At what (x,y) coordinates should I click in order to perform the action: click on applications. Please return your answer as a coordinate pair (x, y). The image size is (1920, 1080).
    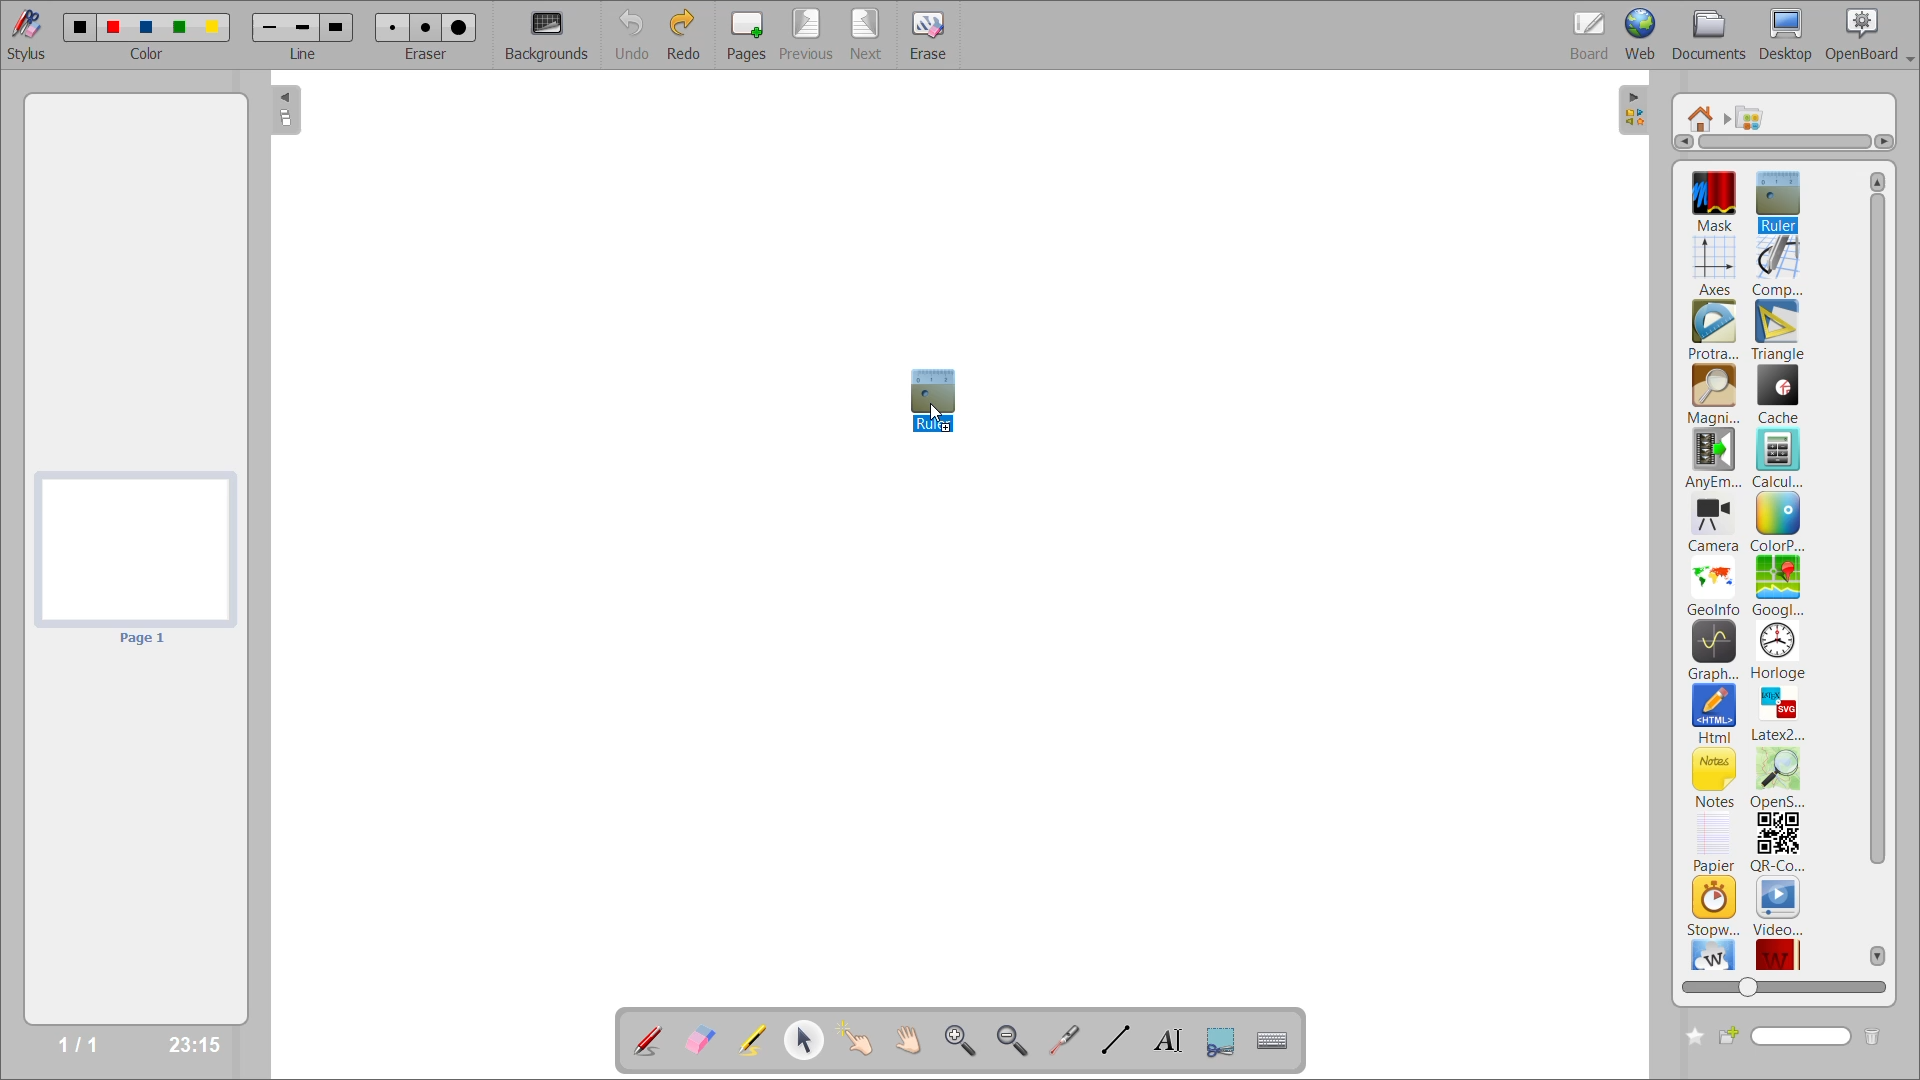
    Looking at the image, I should click on (1756, 118).